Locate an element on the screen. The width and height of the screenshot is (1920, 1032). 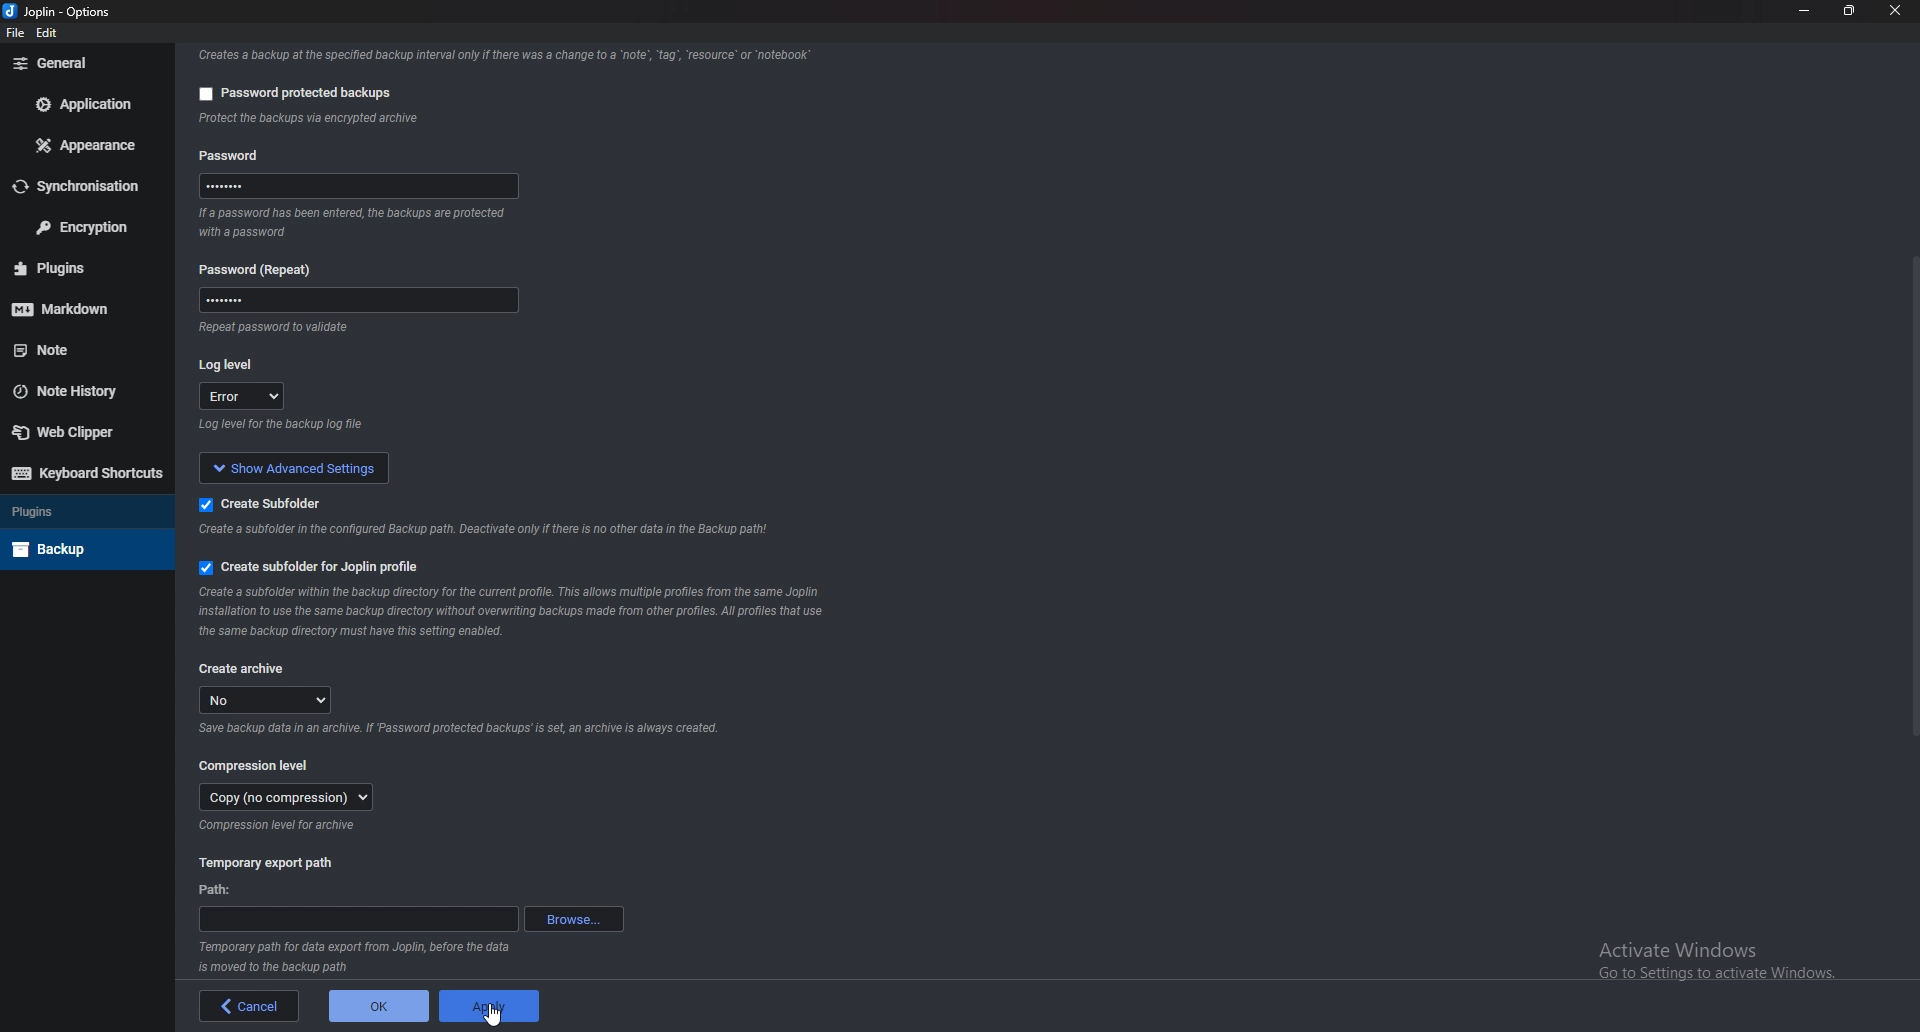
Plugins is located at coordinates (82, 512).